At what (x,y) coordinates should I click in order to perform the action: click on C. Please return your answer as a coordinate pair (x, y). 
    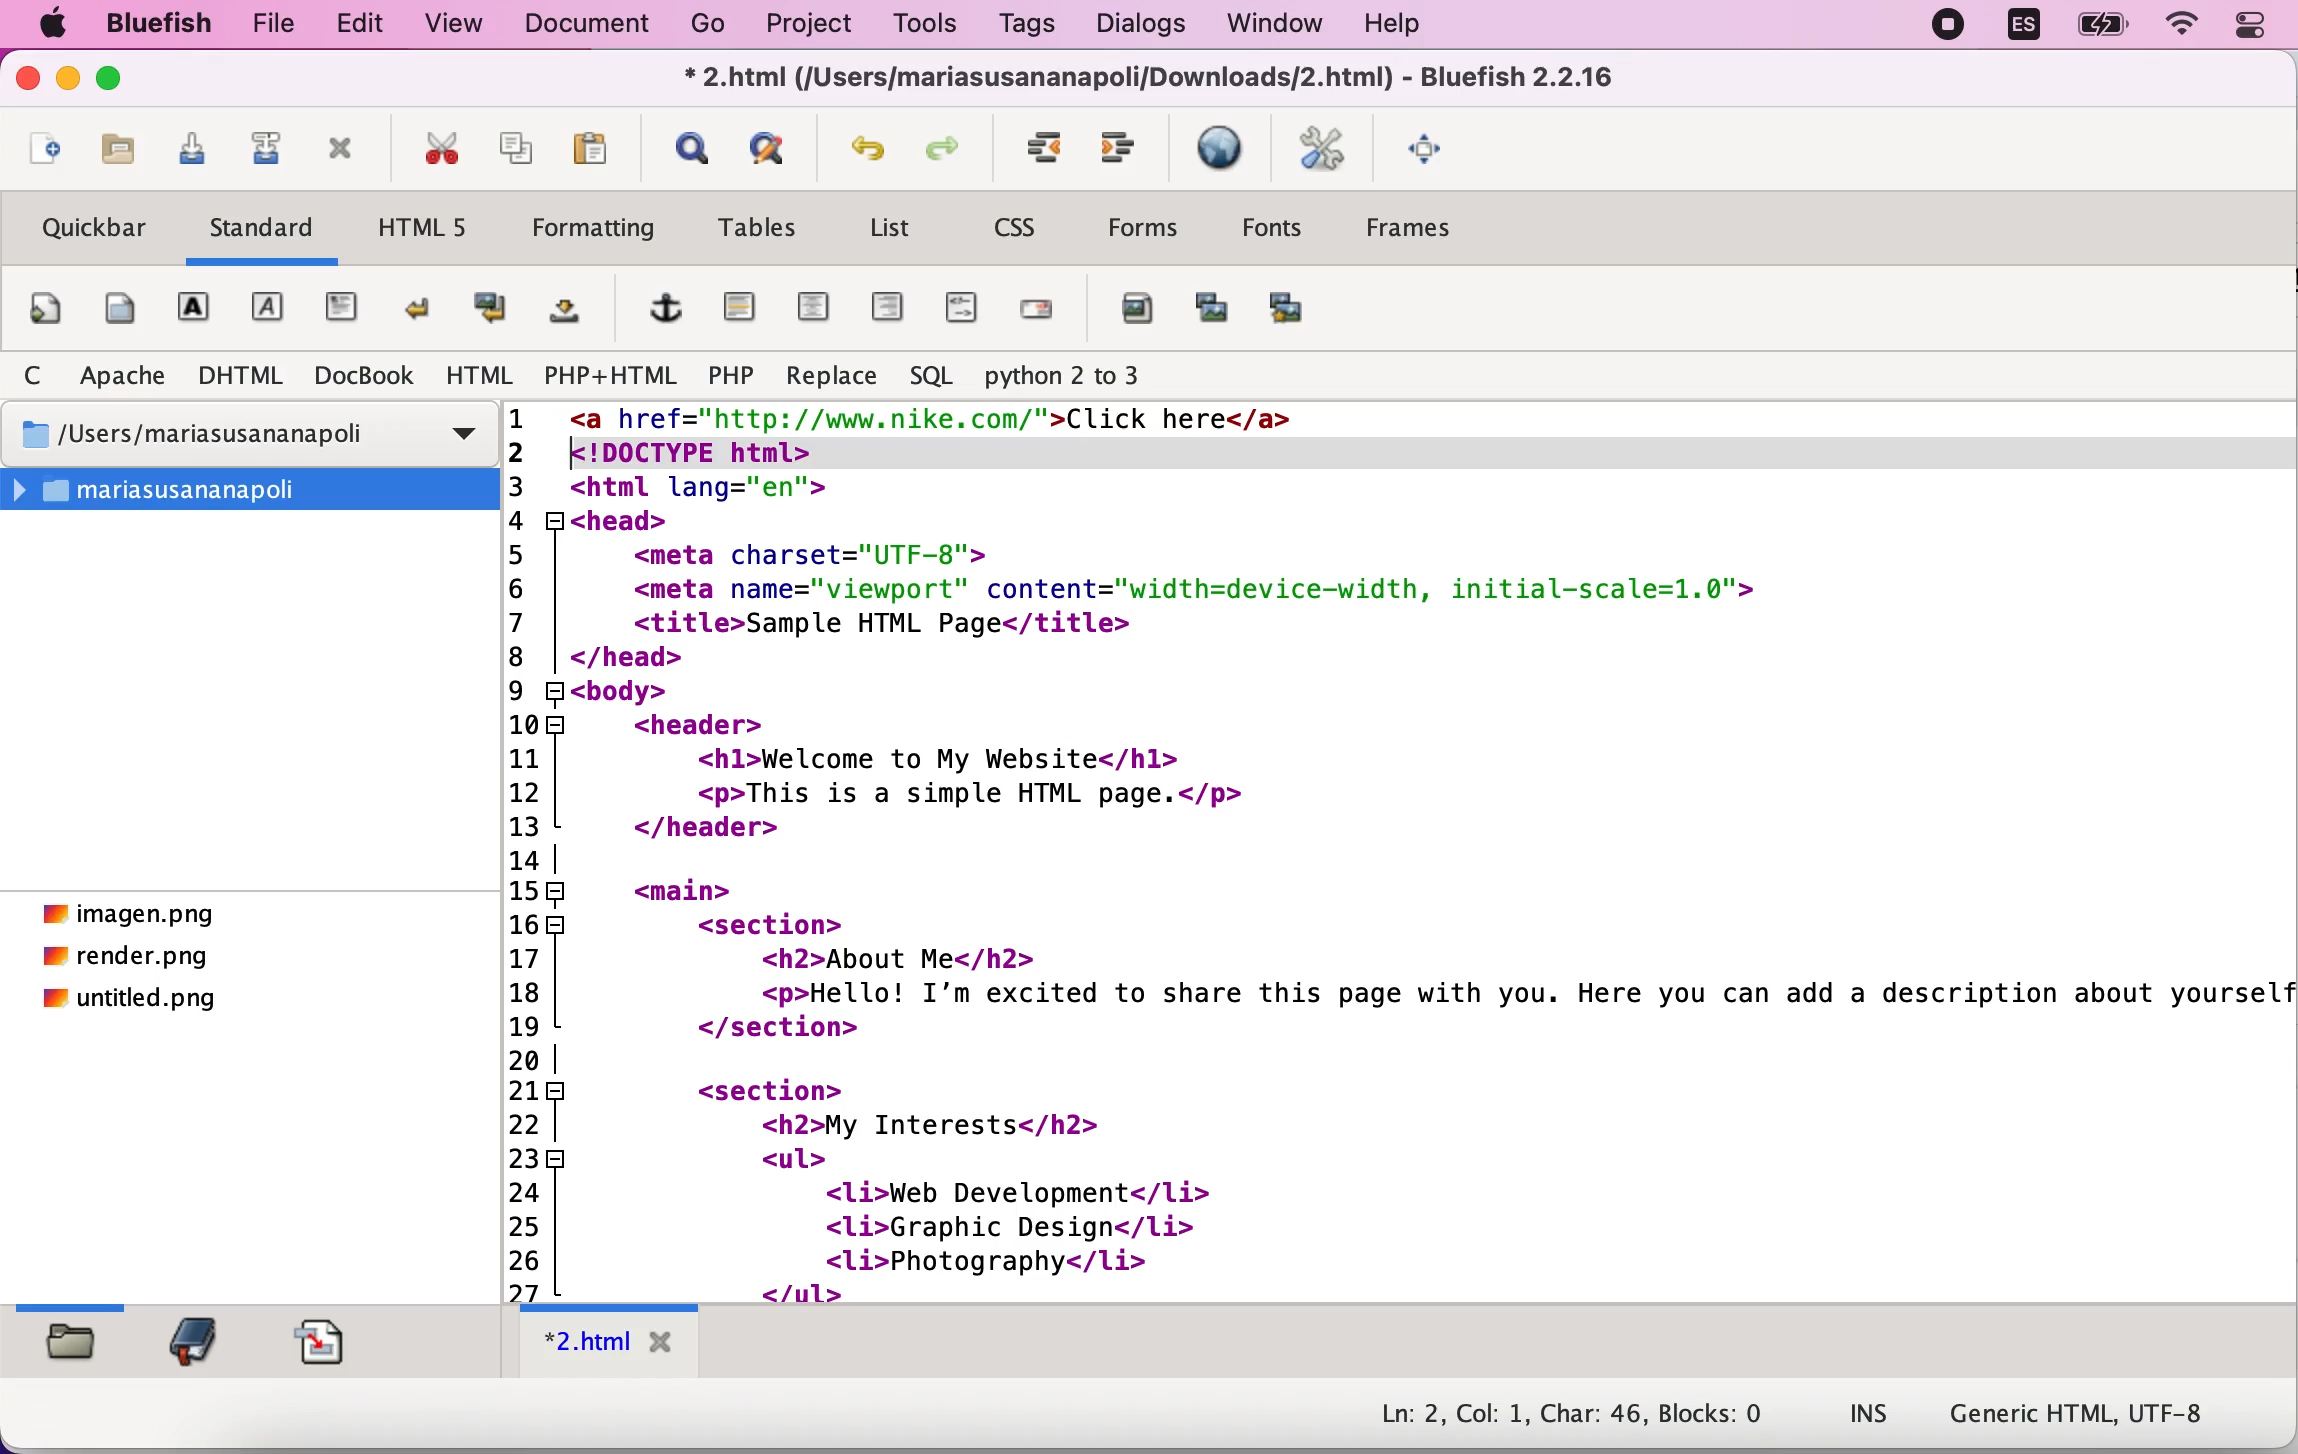
    Looking at the image, I should click on (29, 371).